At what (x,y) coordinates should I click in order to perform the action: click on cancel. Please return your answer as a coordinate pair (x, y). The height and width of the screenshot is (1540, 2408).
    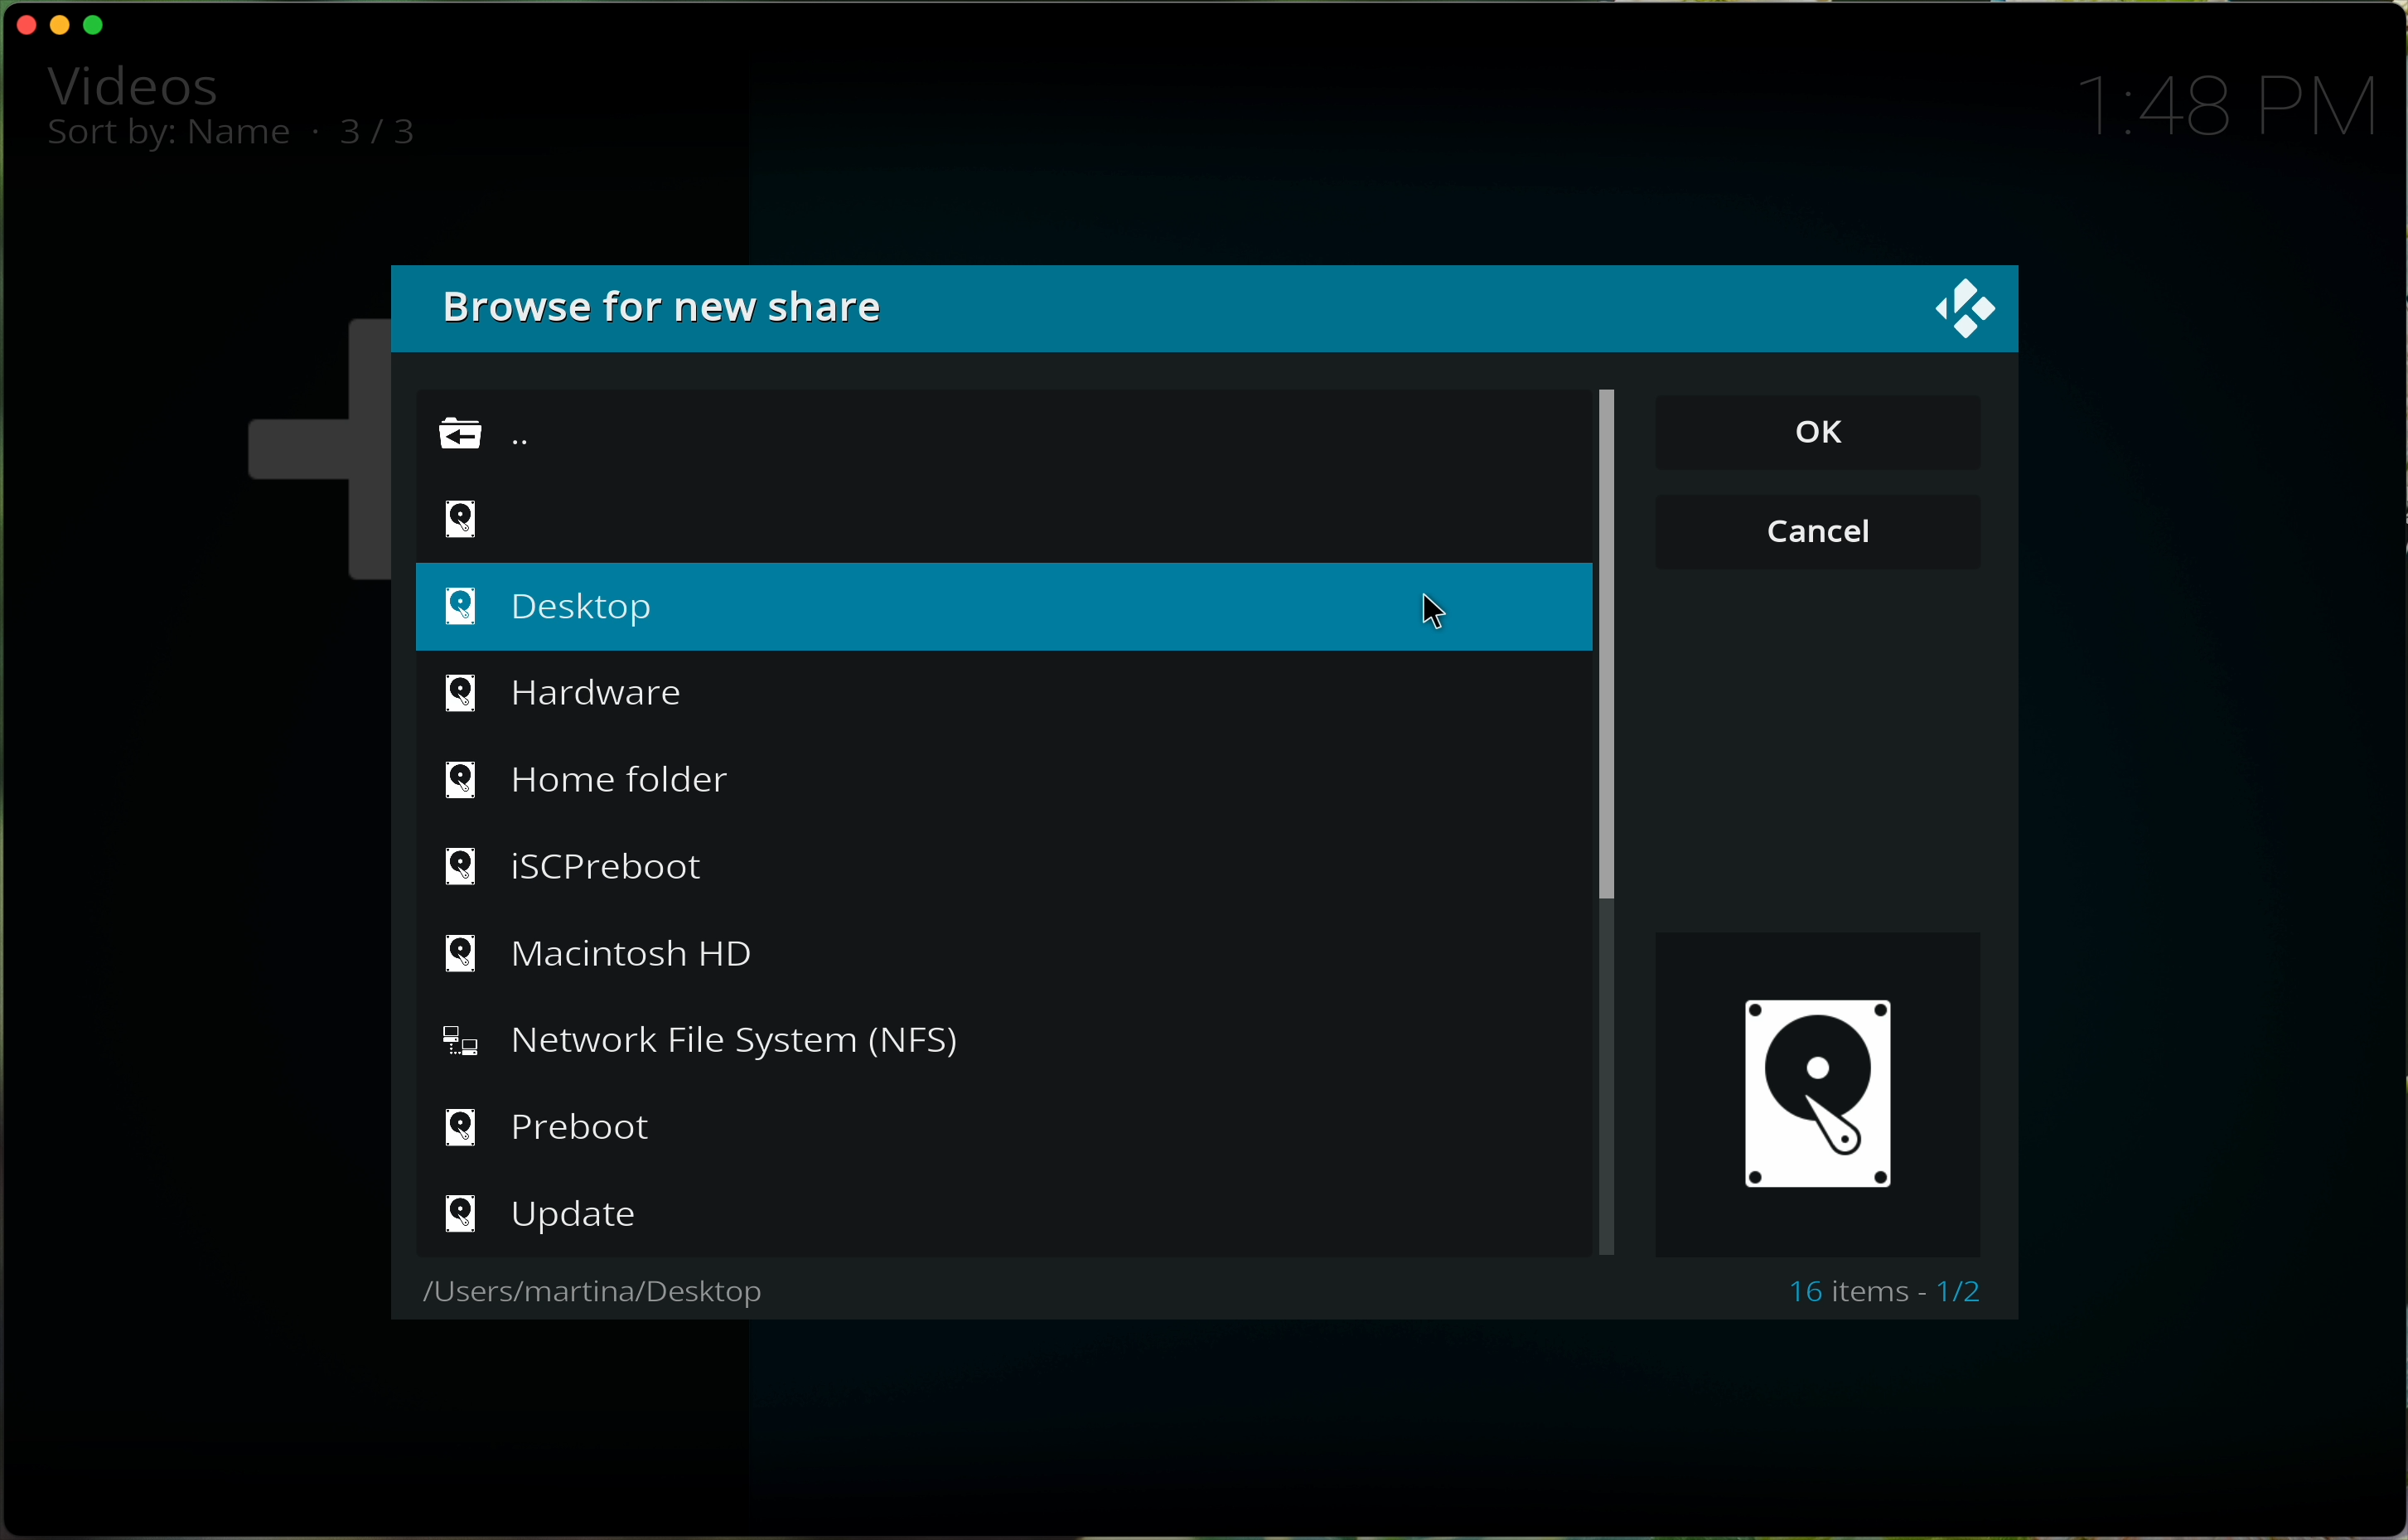
    Looking at the image, I should click on (1818, 537).